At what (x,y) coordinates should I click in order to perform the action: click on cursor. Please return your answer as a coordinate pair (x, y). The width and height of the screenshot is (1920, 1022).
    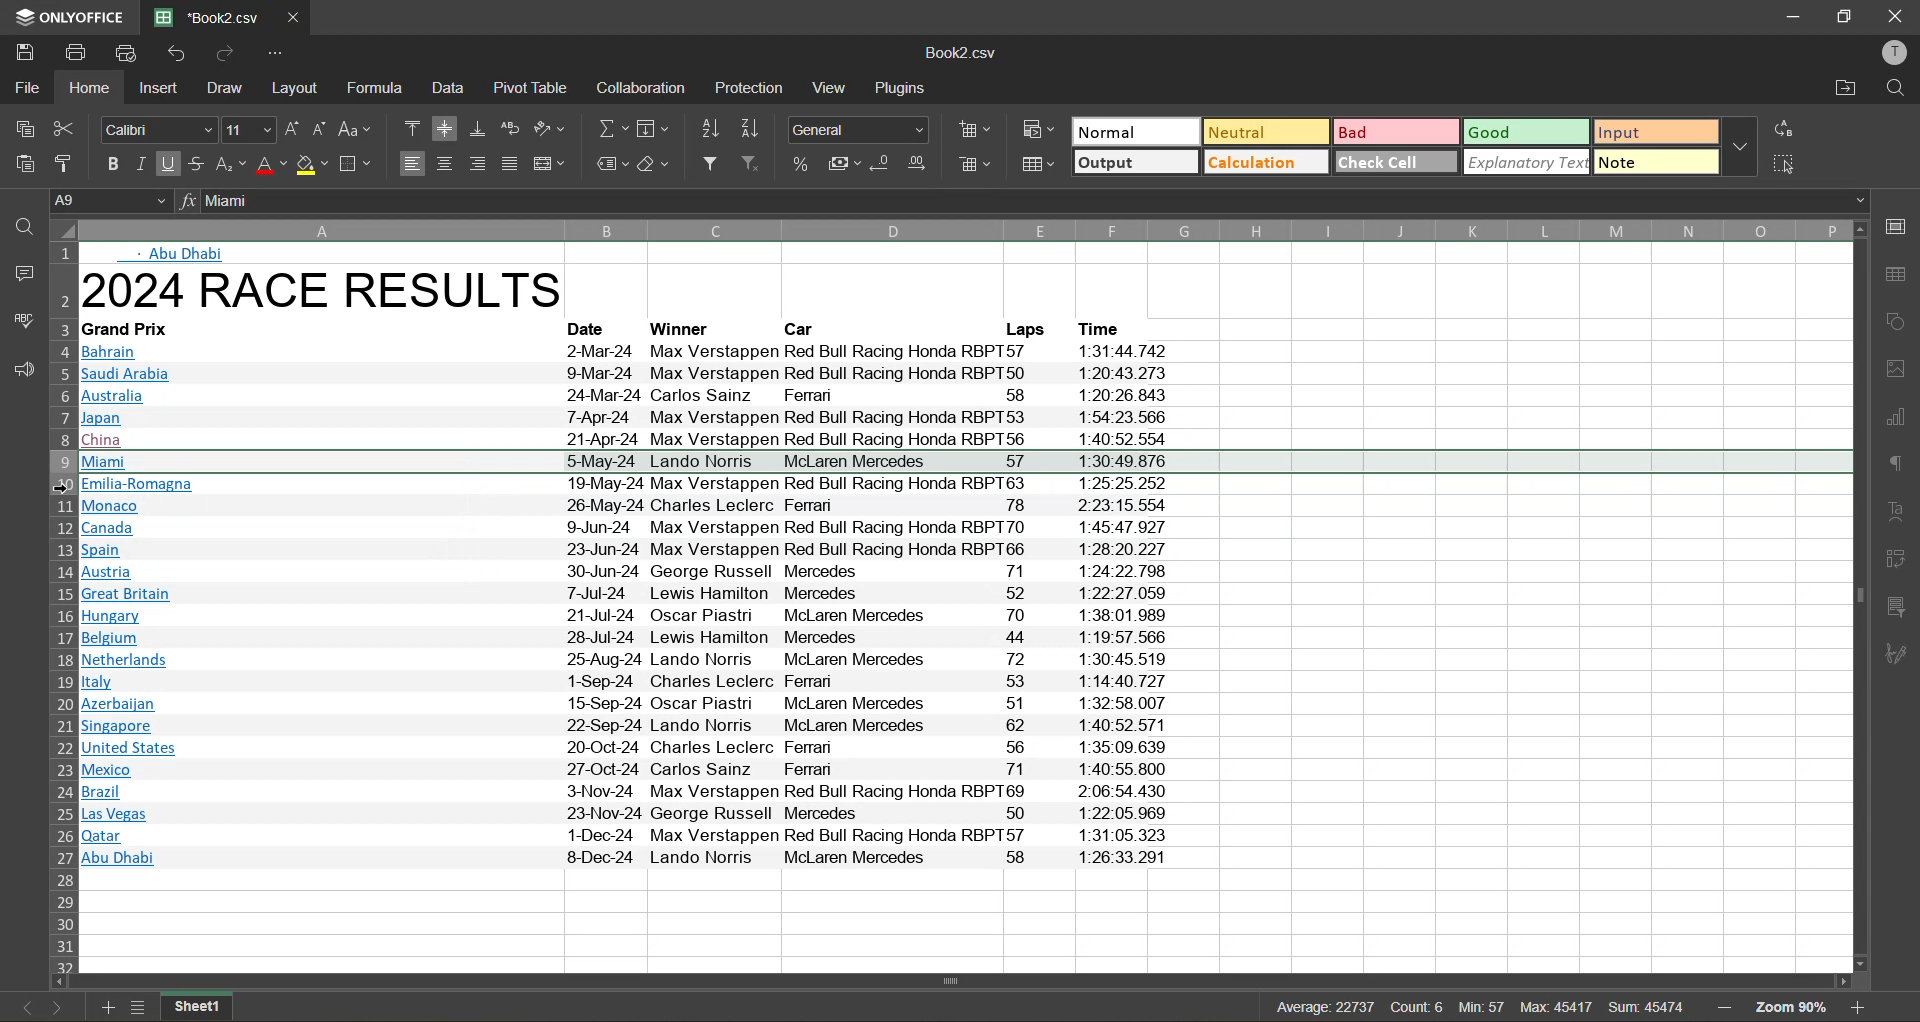
    Looking at the image, I should click on (65, 488).